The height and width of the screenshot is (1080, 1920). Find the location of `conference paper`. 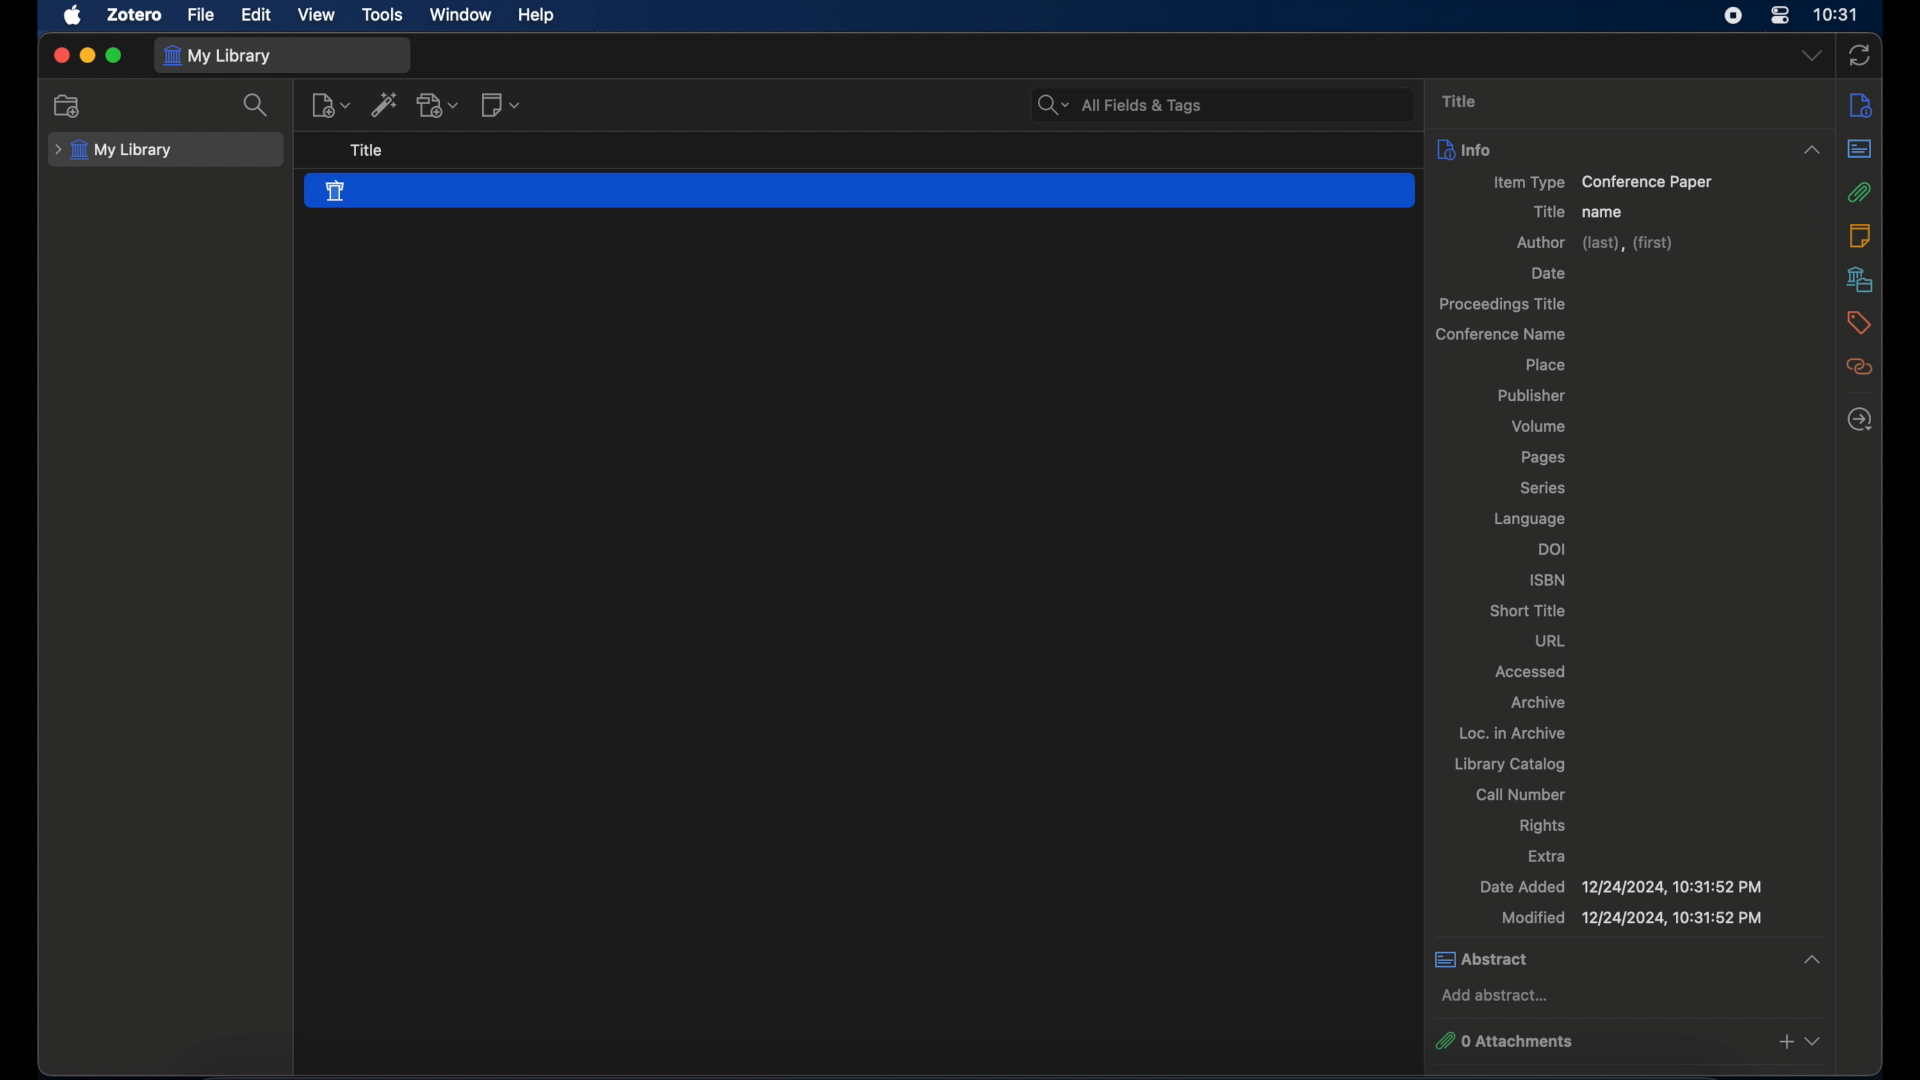

conference paper is located at coordinates (860, 192).